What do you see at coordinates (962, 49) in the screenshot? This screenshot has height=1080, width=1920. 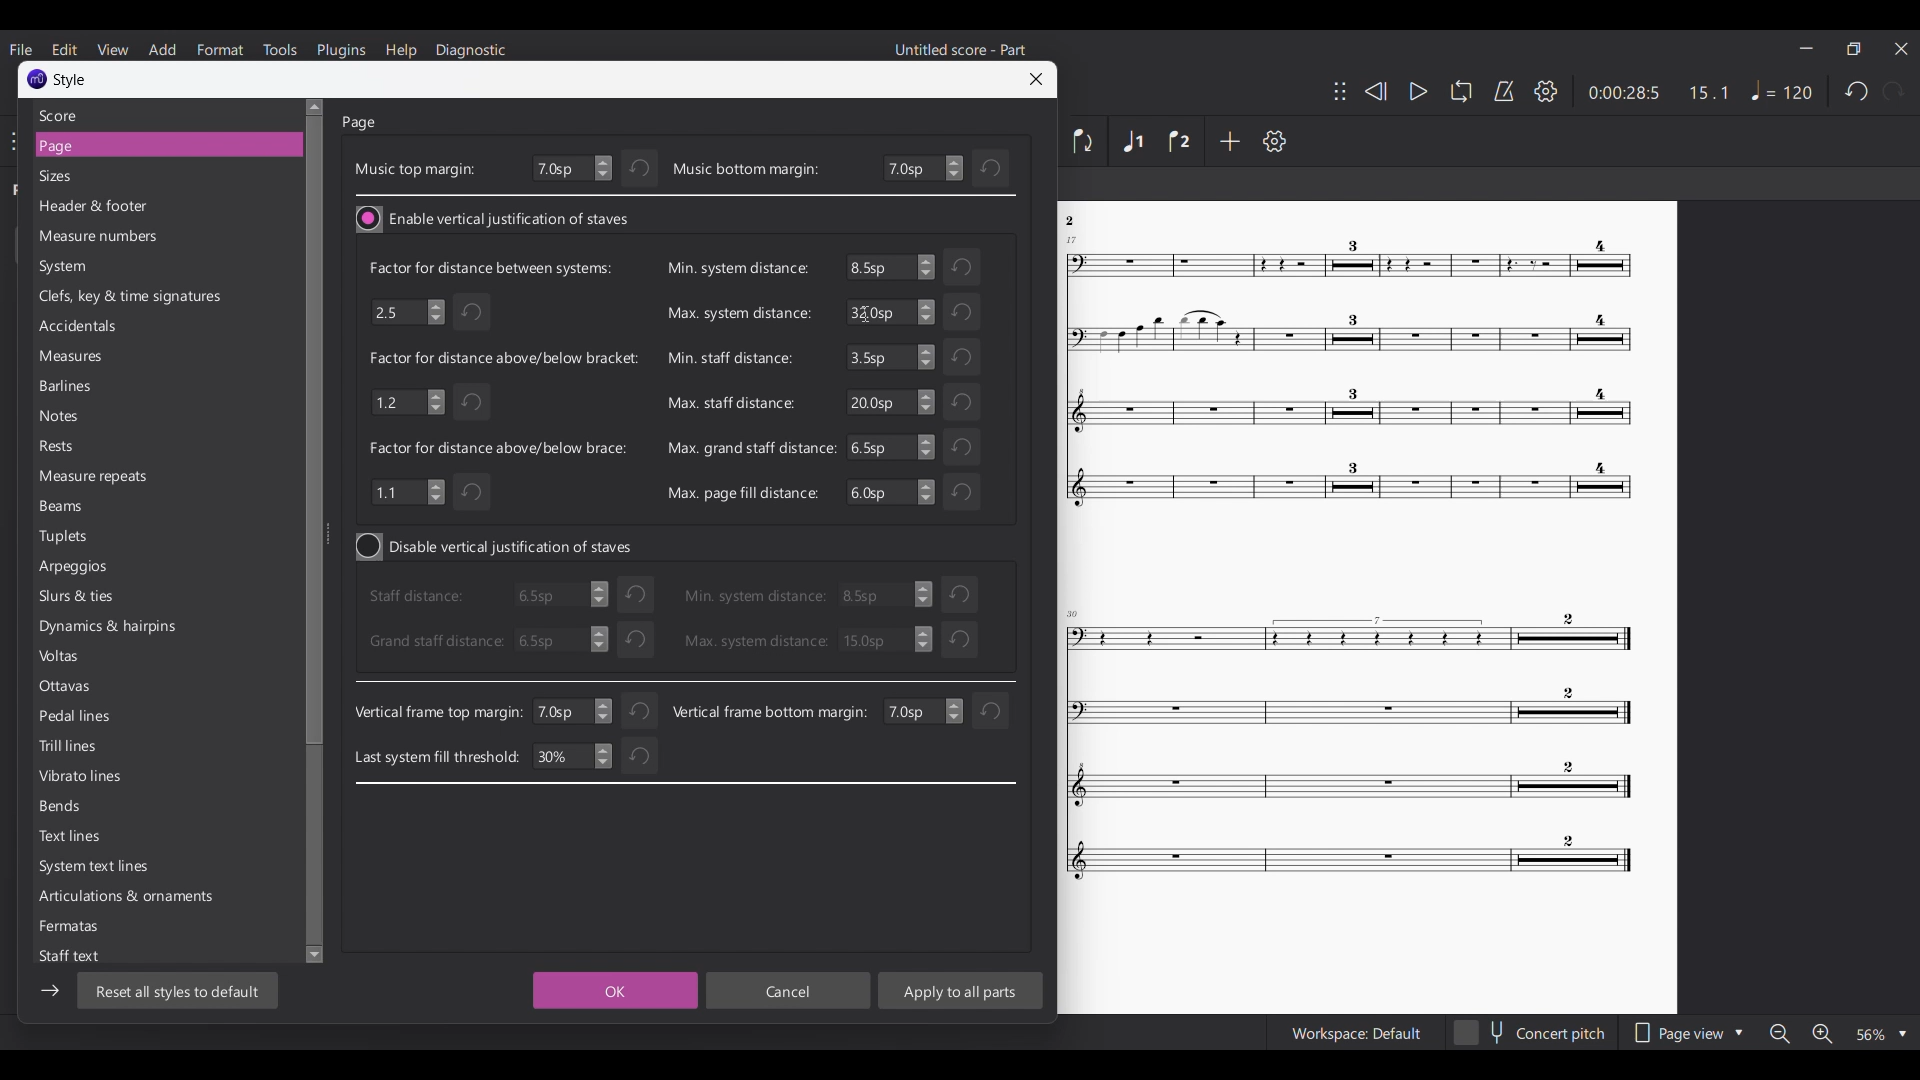 I see `Untitled score - Part` at bounding box center [962, 49].